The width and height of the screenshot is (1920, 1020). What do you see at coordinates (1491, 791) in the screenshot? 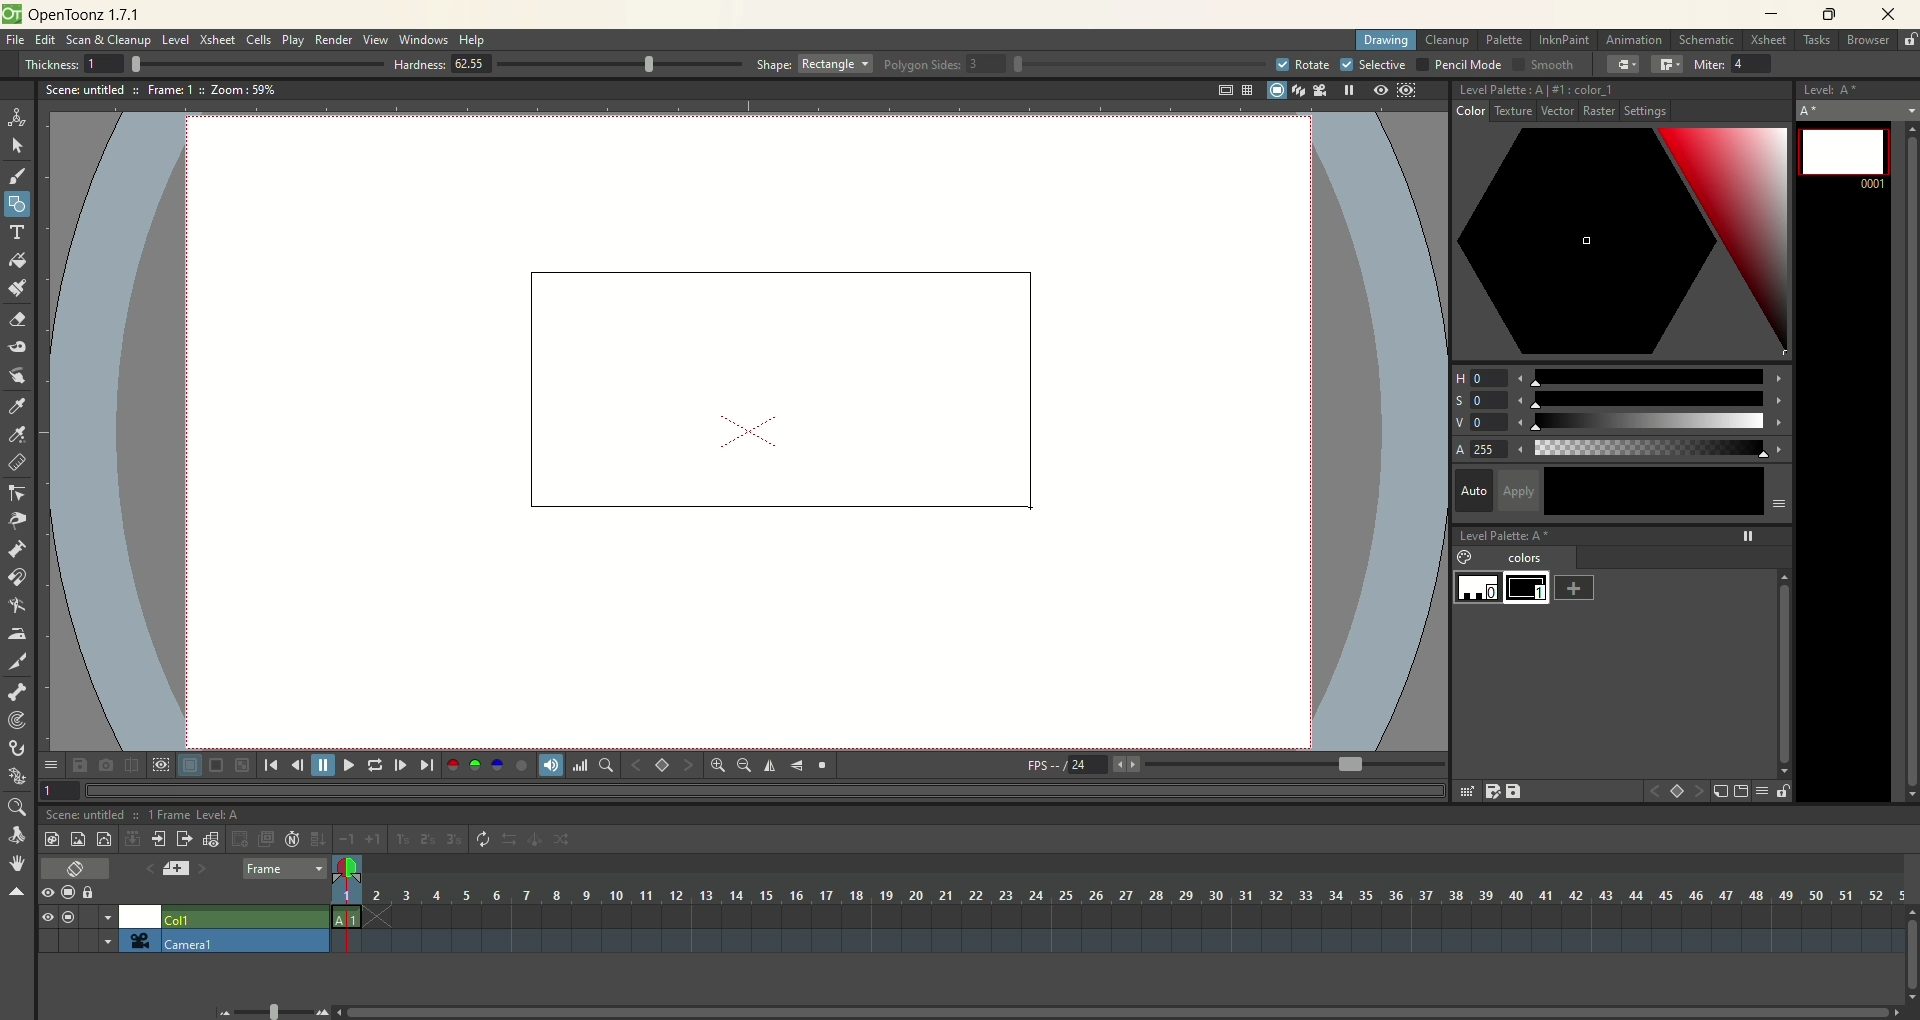
I see `save as` at bounding box center [1491, 791].